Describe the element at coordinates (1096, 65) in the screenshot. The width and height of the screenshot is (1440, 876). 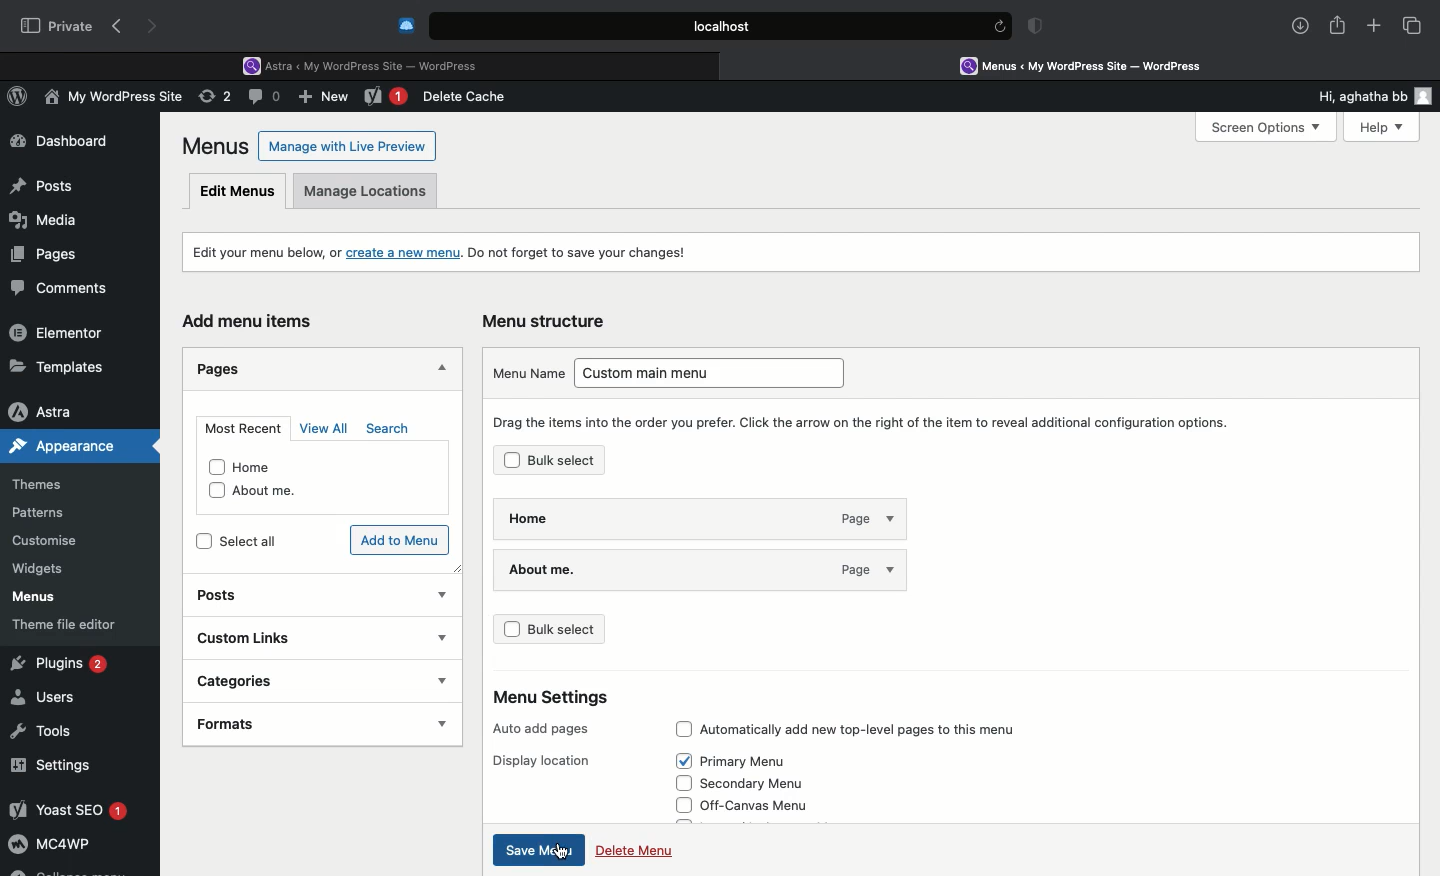
I see `Menus < My WordPress Site - WordPress` at that location.